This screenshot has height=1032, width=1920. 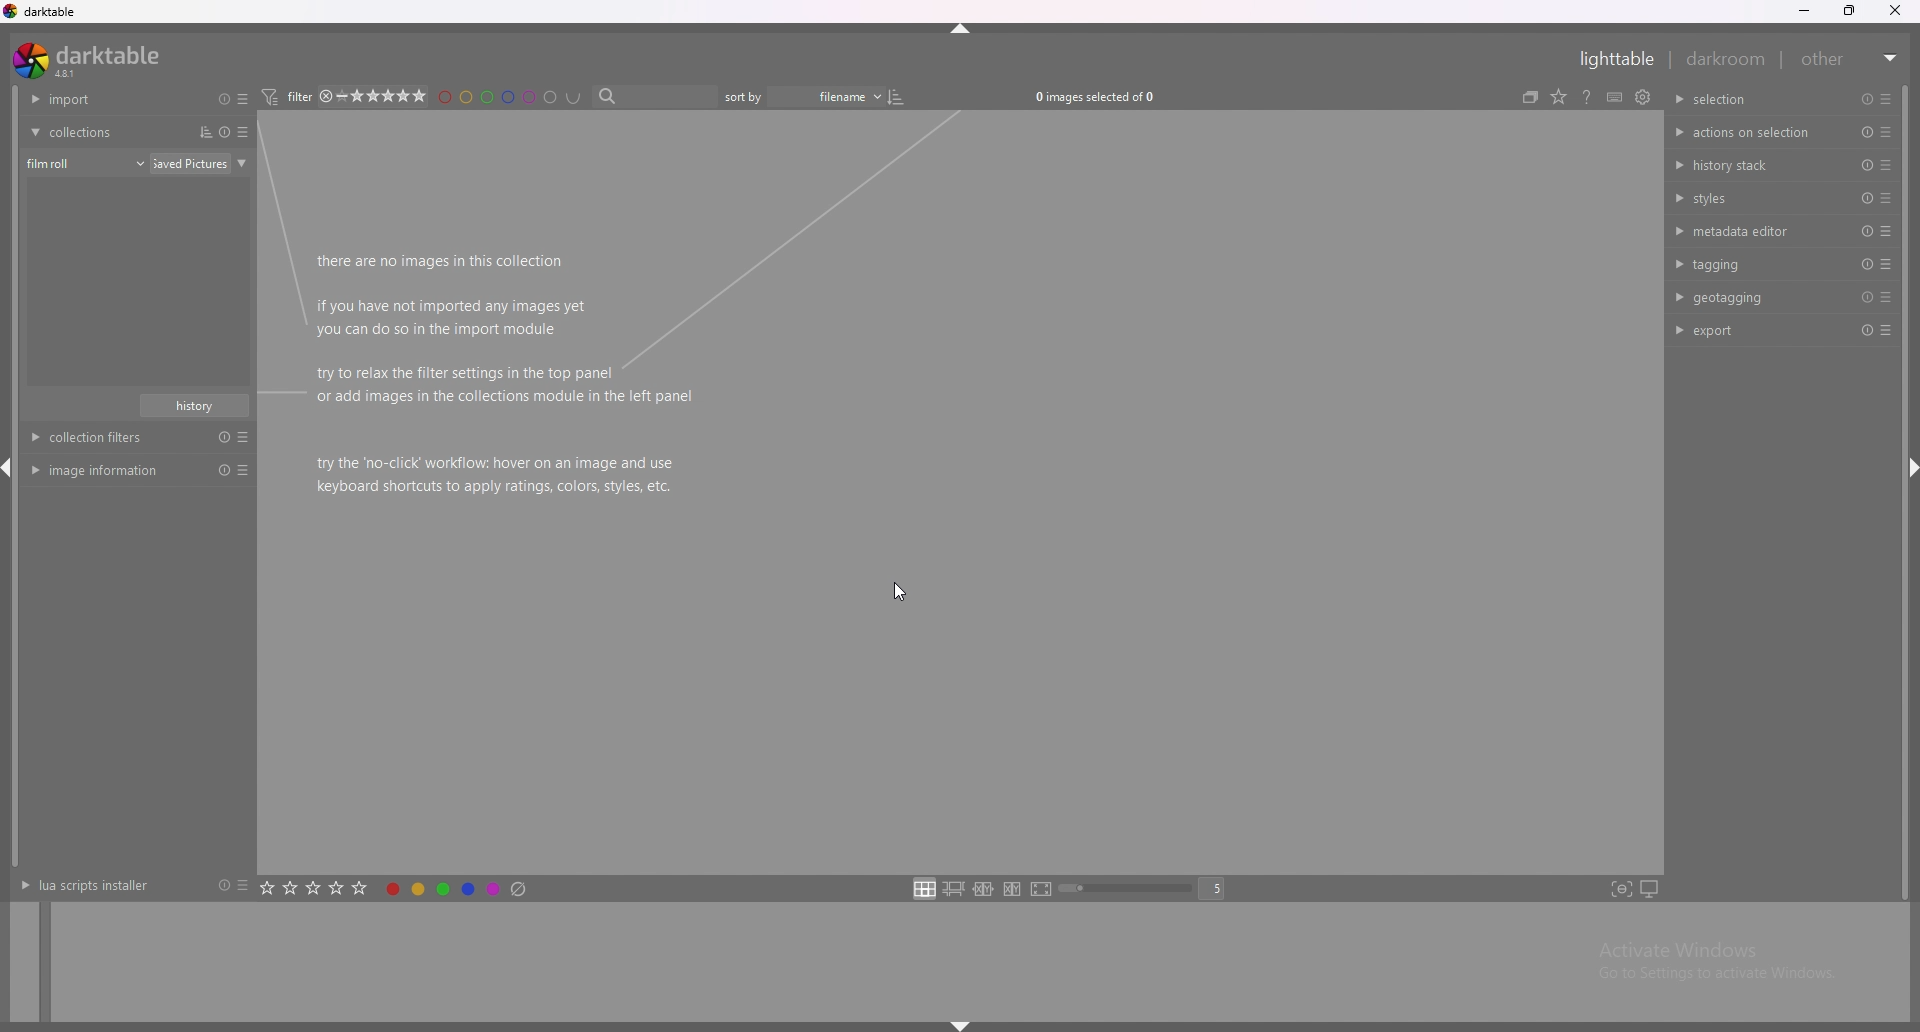 What do you see at coordinates (1750, 164) in the screenshot?
I see `history stack` at bounding box center [1750, 164].